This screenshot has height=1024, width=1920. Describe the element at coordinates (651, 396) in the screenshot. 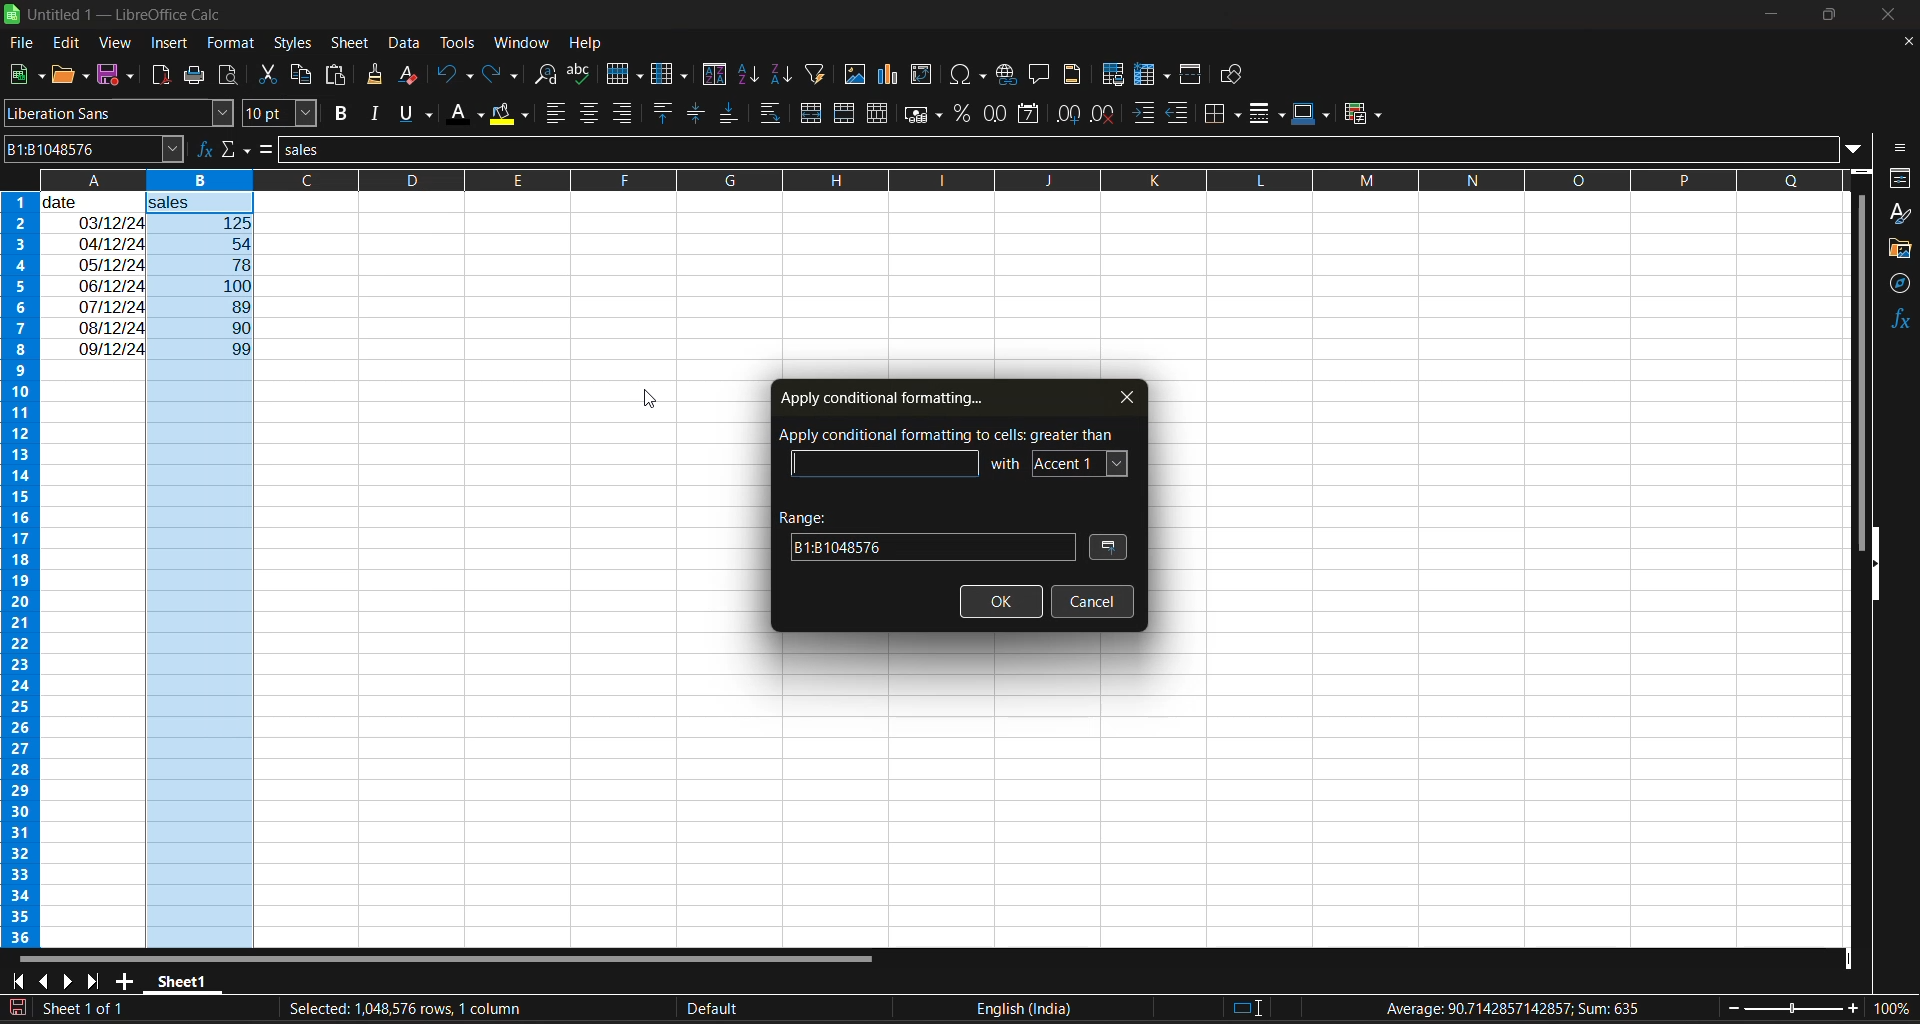

I see `cursor` at that location.